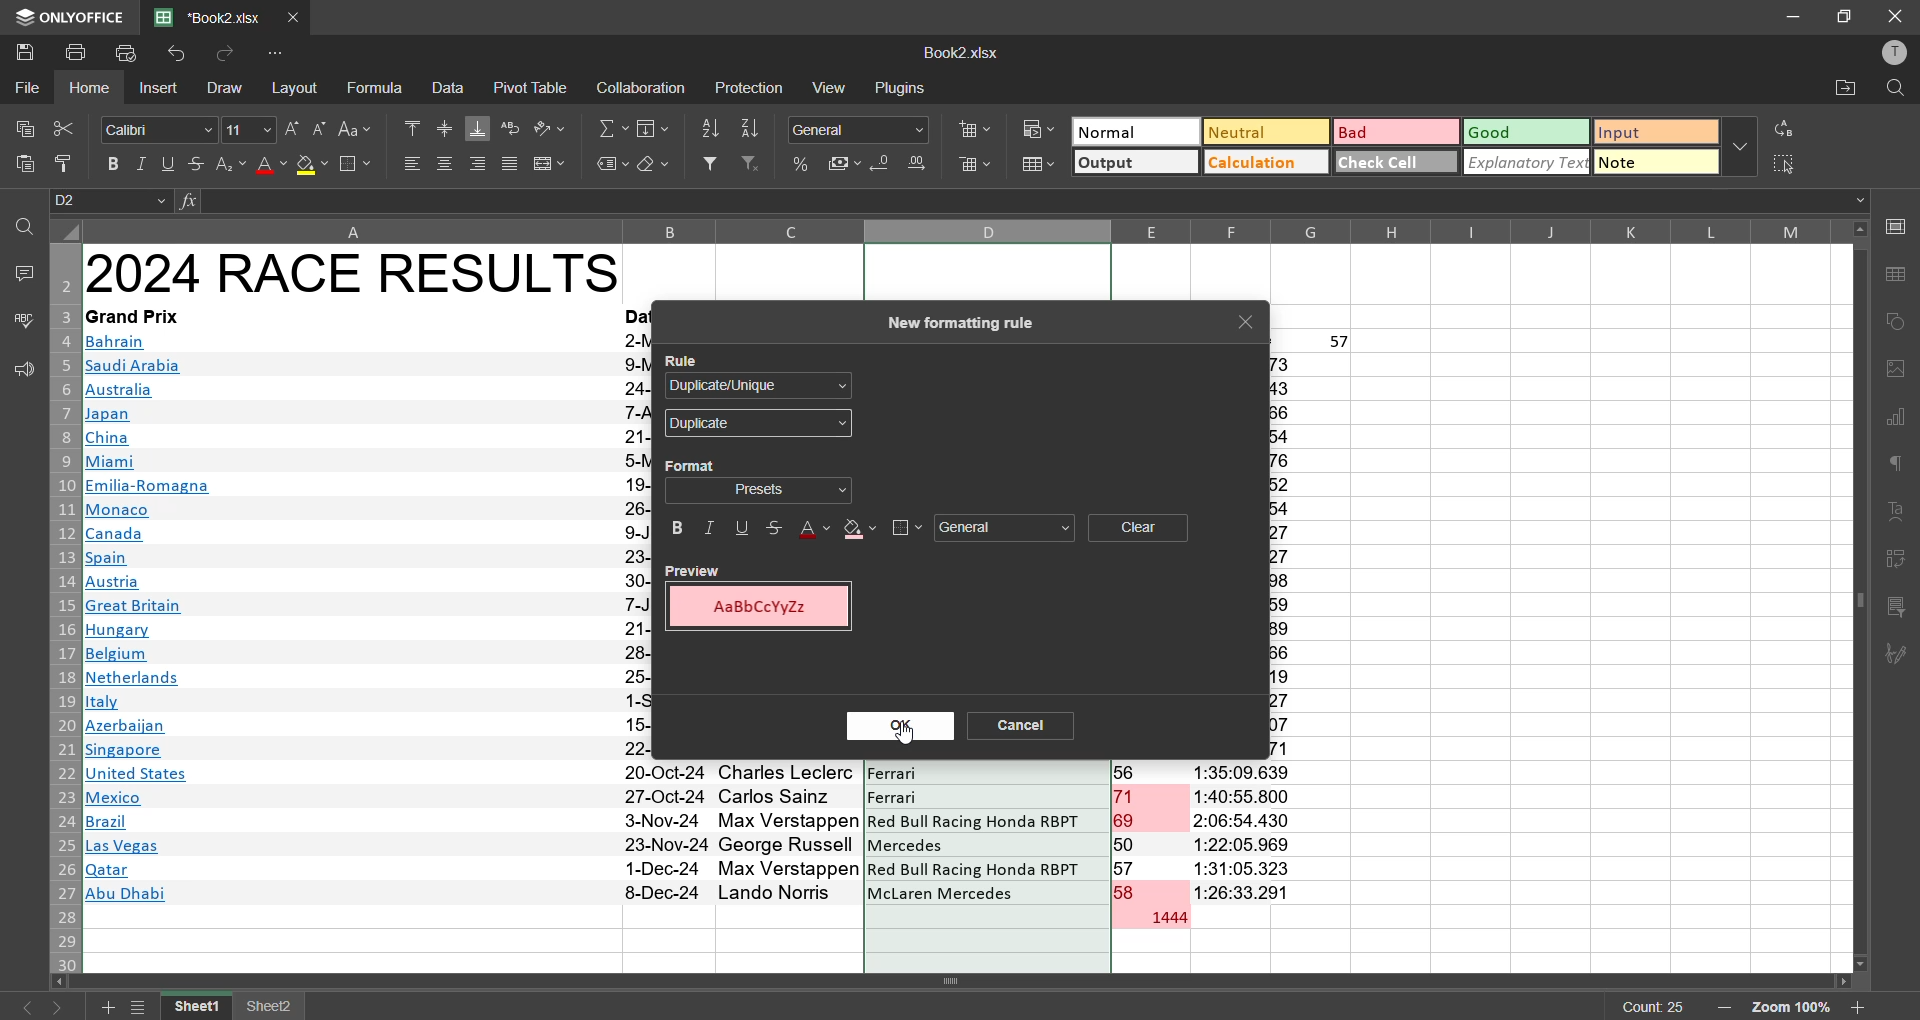 Image resolution: width=1920 pixels, height=1020 pixels. What do you see at coordinates (1654, 1006) in the screenshot?
I see `count 25` at bounding box center [1654, 1006].